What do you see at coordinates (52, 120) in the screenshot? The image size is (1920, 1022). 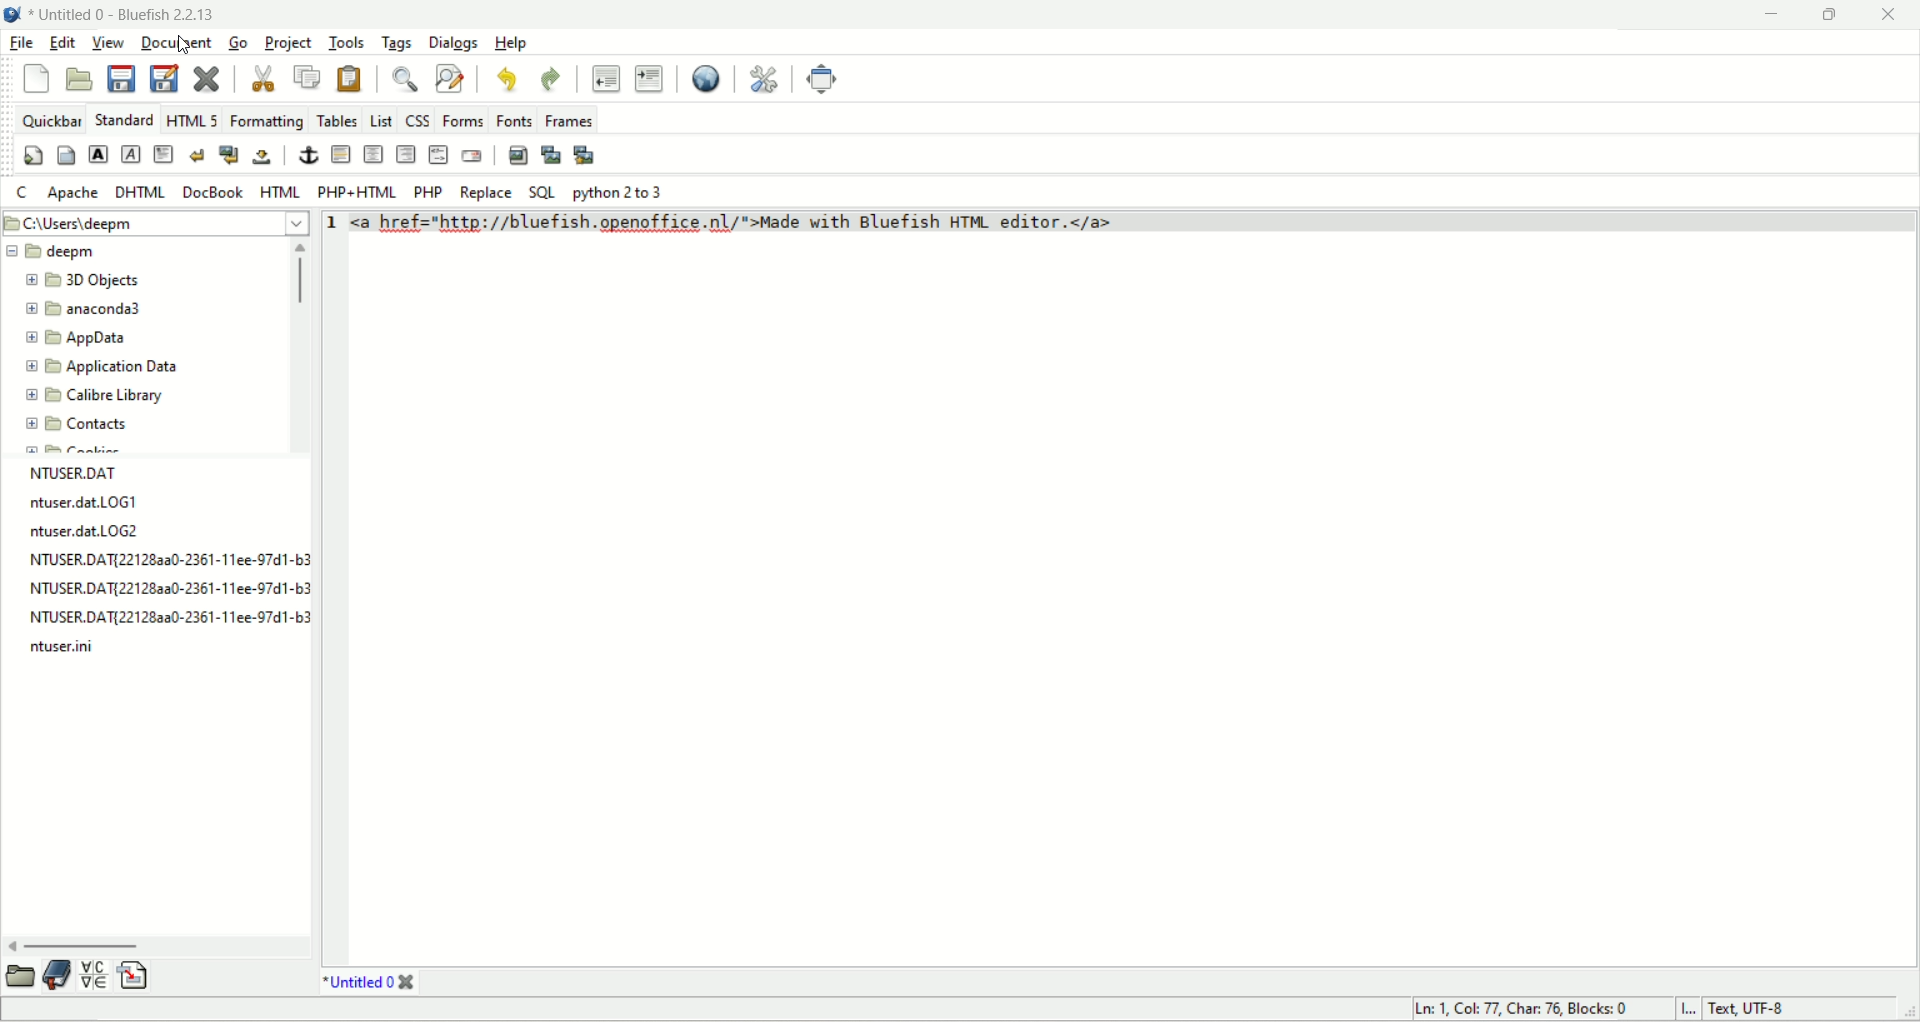 I see `quickbar` at bounding box center [52, 120].